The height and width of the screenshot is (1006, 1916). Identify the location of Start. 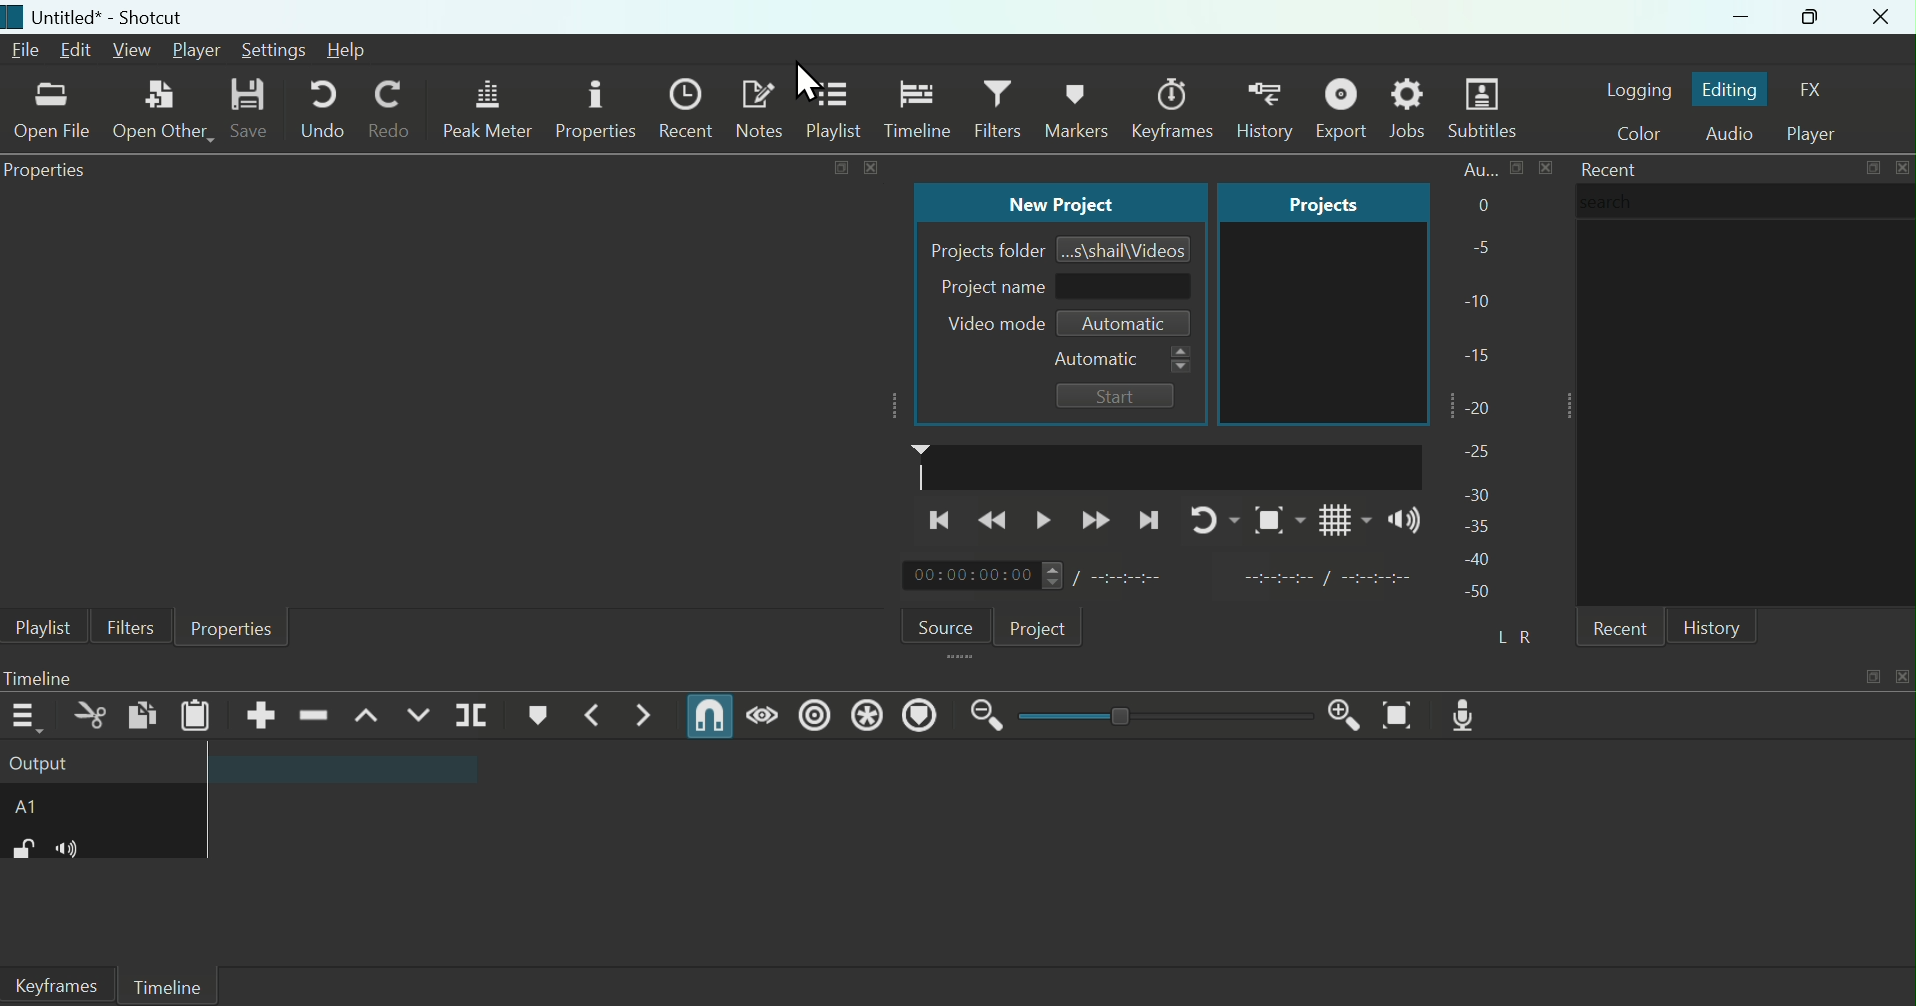
(1116, 395).